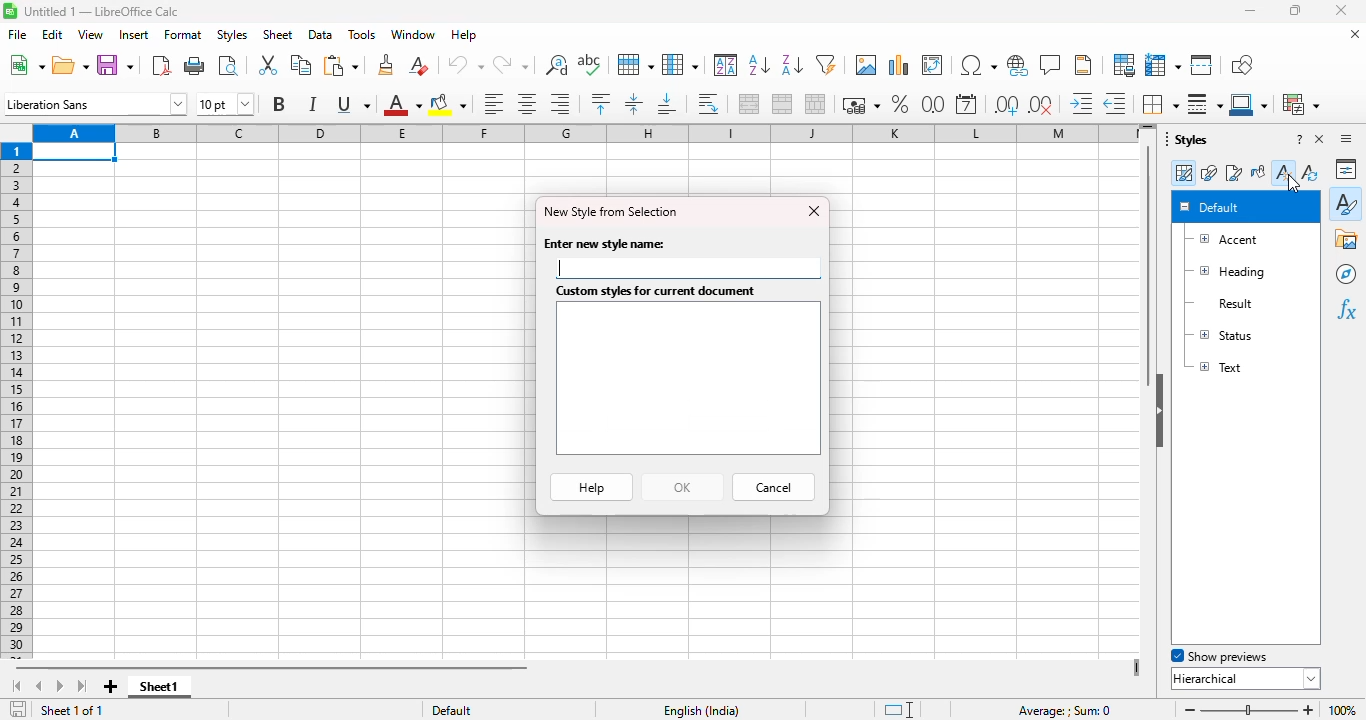 This screenshot has width=1366, height=720. I want to click on sort, so click(727, 65).